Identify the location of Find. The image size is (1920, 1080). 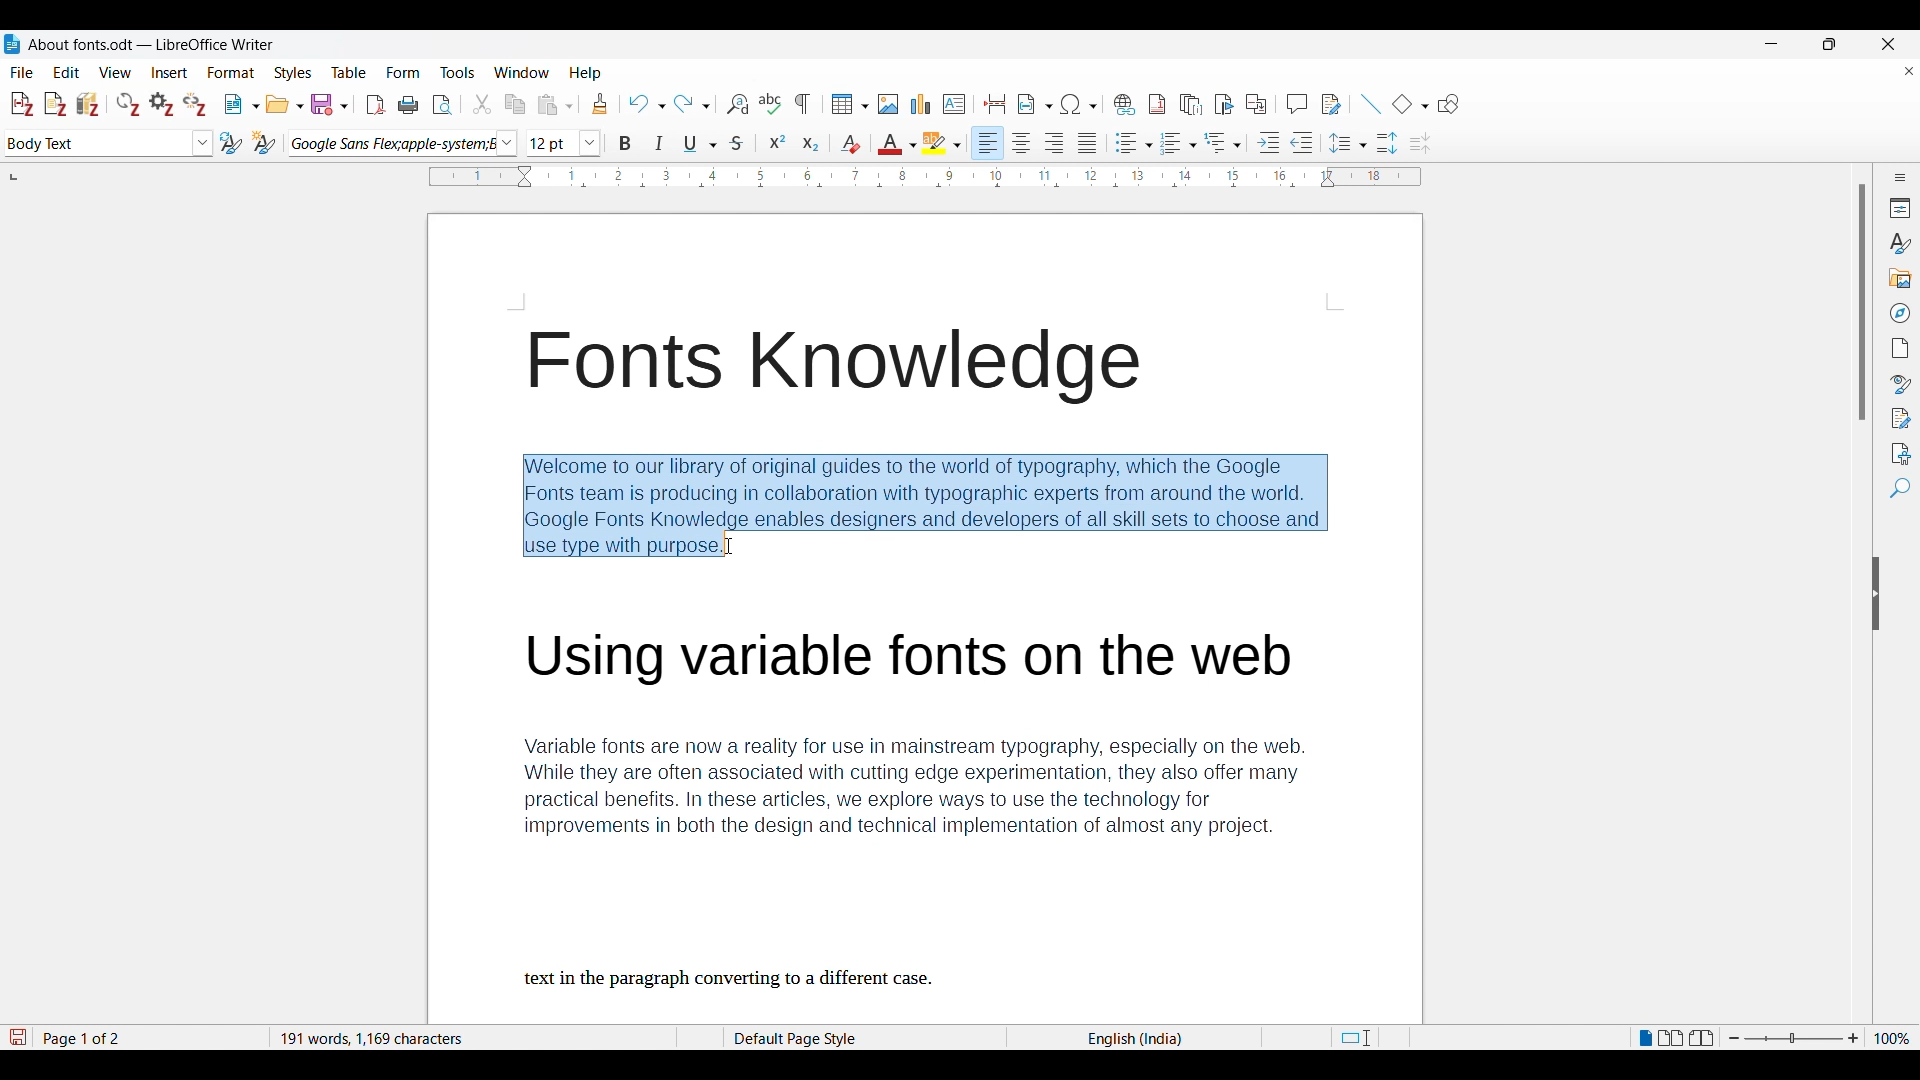
(1900, 488).